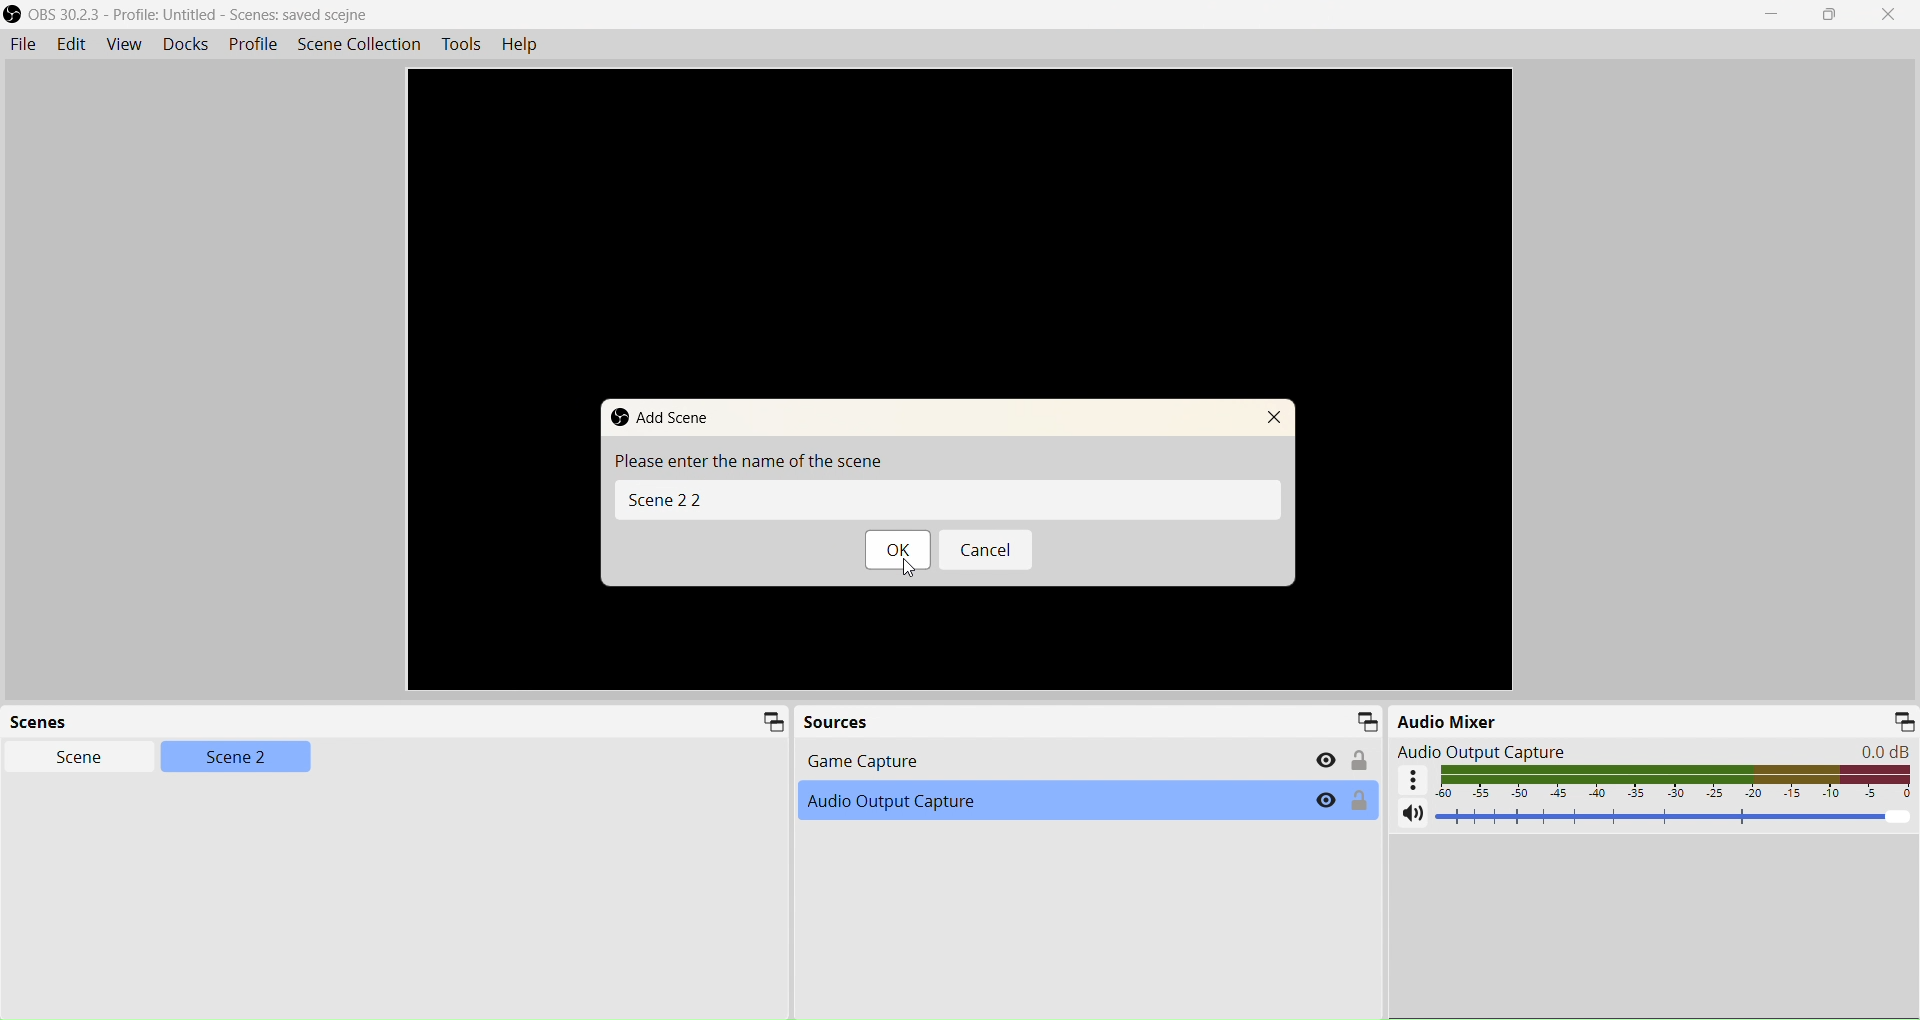 The image size is (1920, 1020). I want to click on Mute/ Unmute, so click(1412, 812).